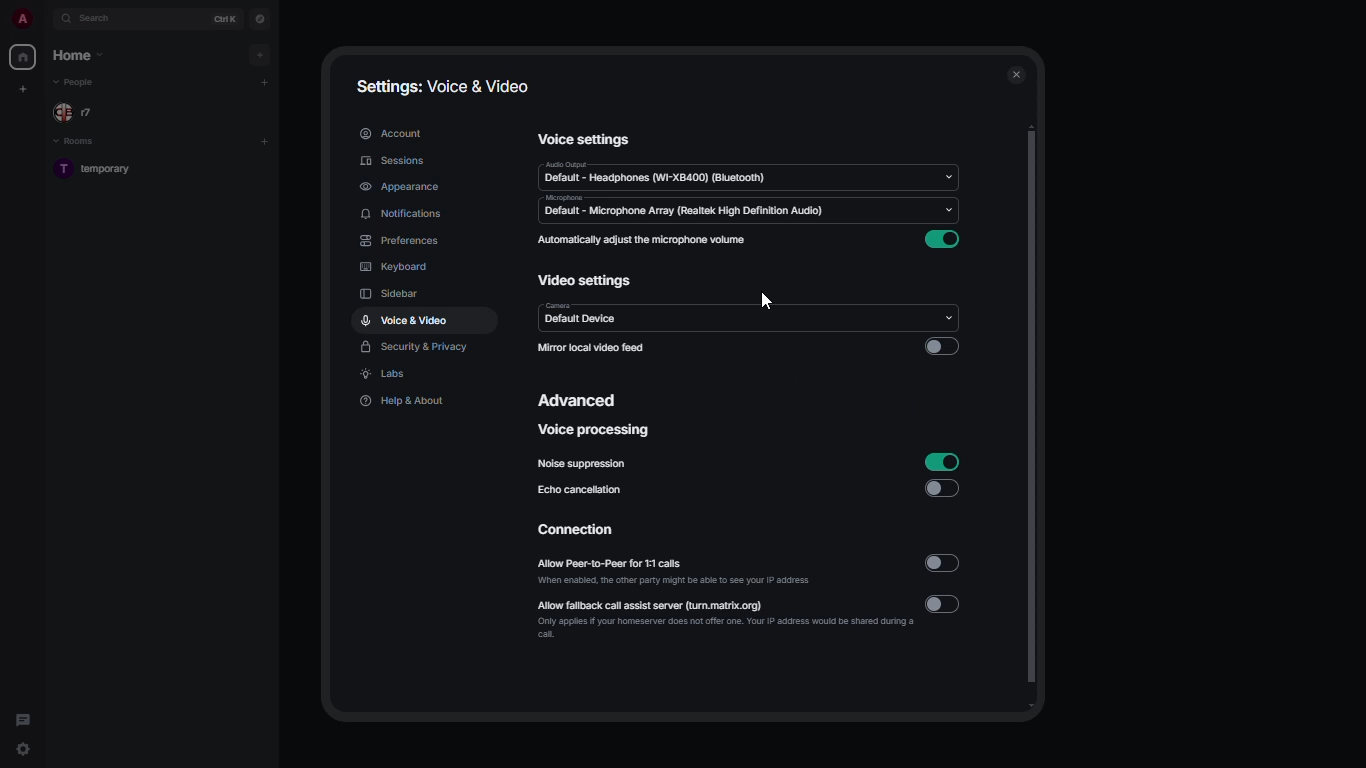 The height and width of the screenshot is (768, 1366). I want to click on room, so click(102, 171).